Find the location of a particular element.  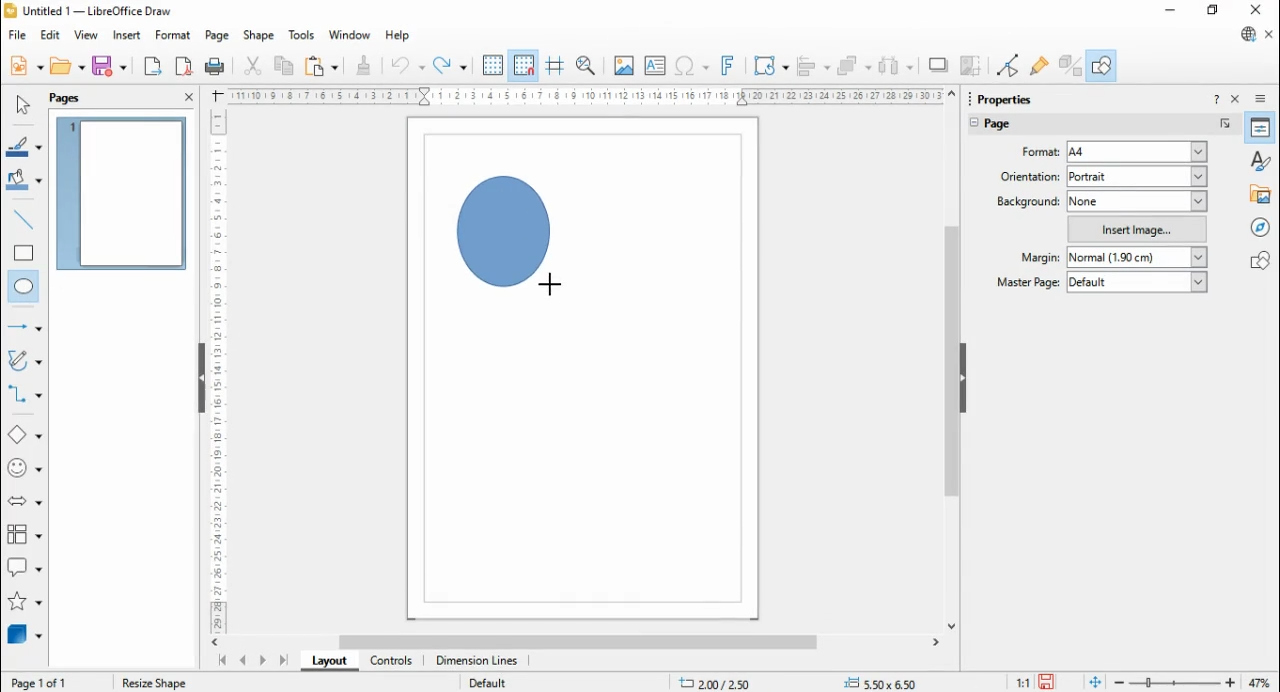

arrange is located at coordinates (855, 66).